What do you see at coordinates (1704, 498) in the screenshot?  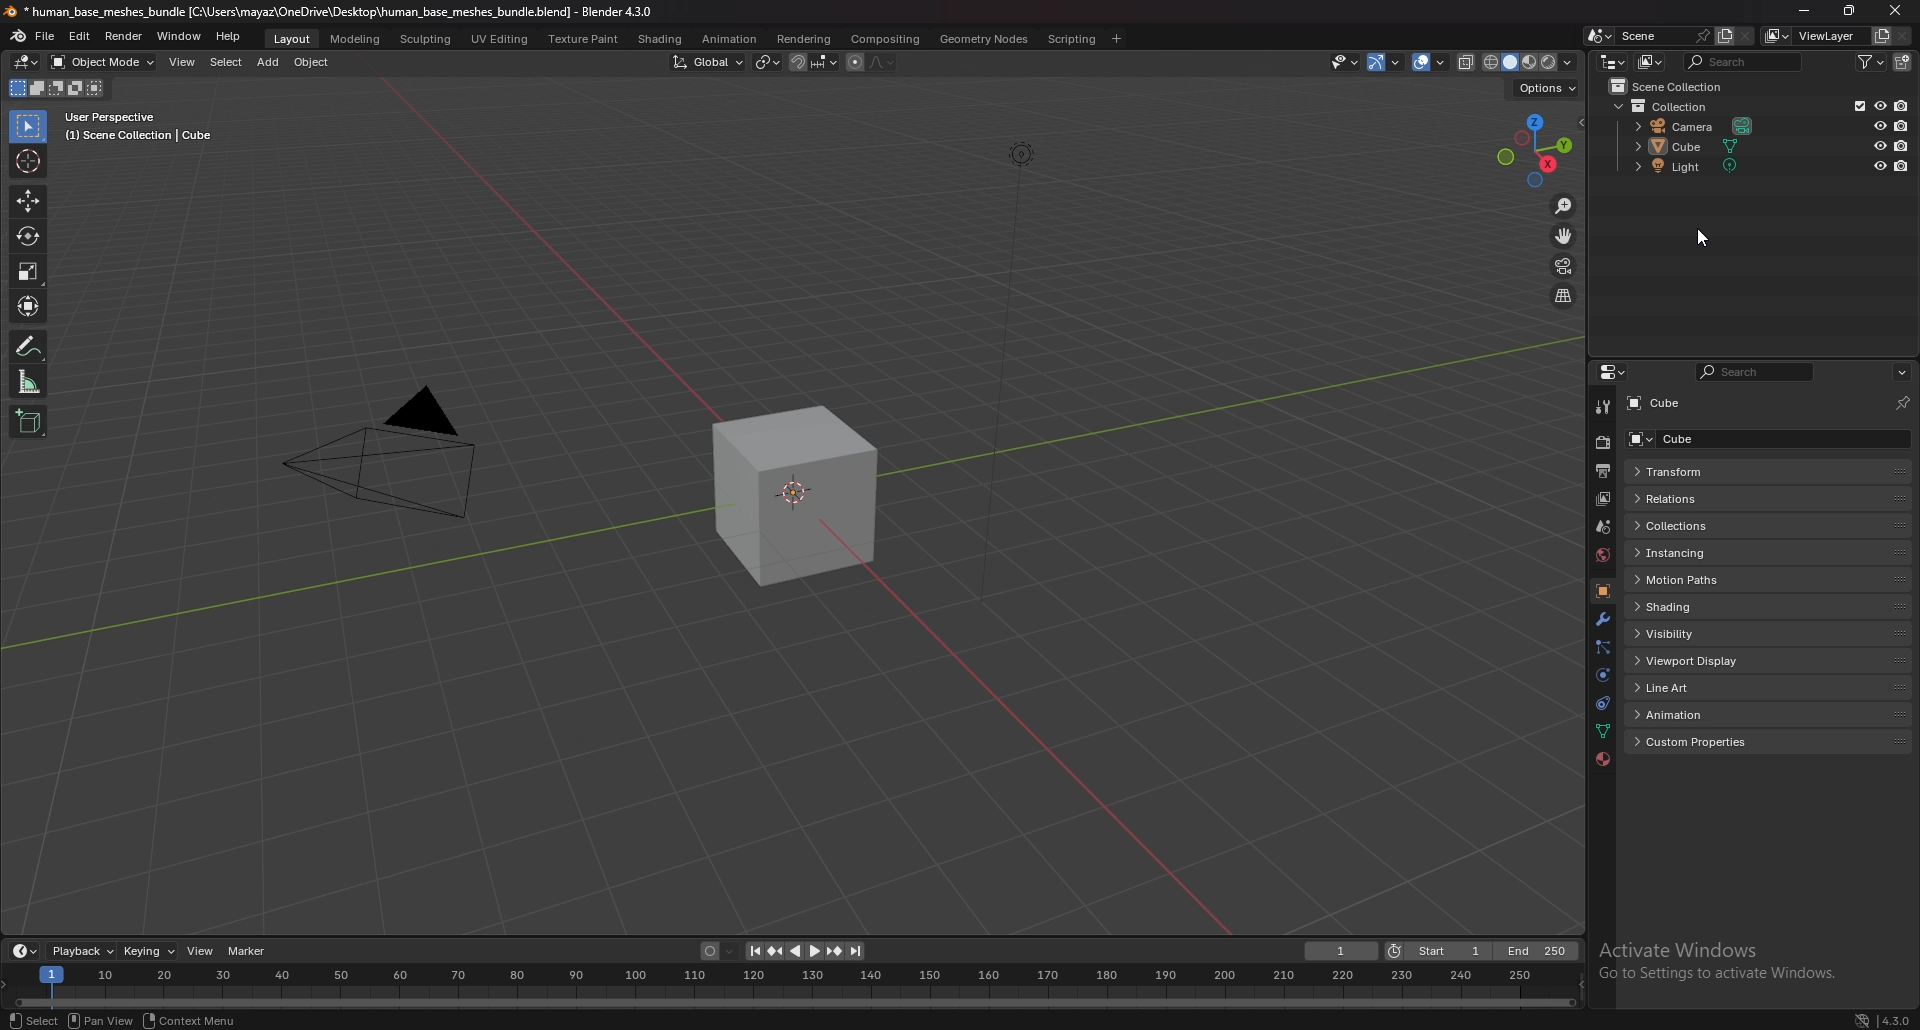 I see `relations` at bounding box center [1704, 498].